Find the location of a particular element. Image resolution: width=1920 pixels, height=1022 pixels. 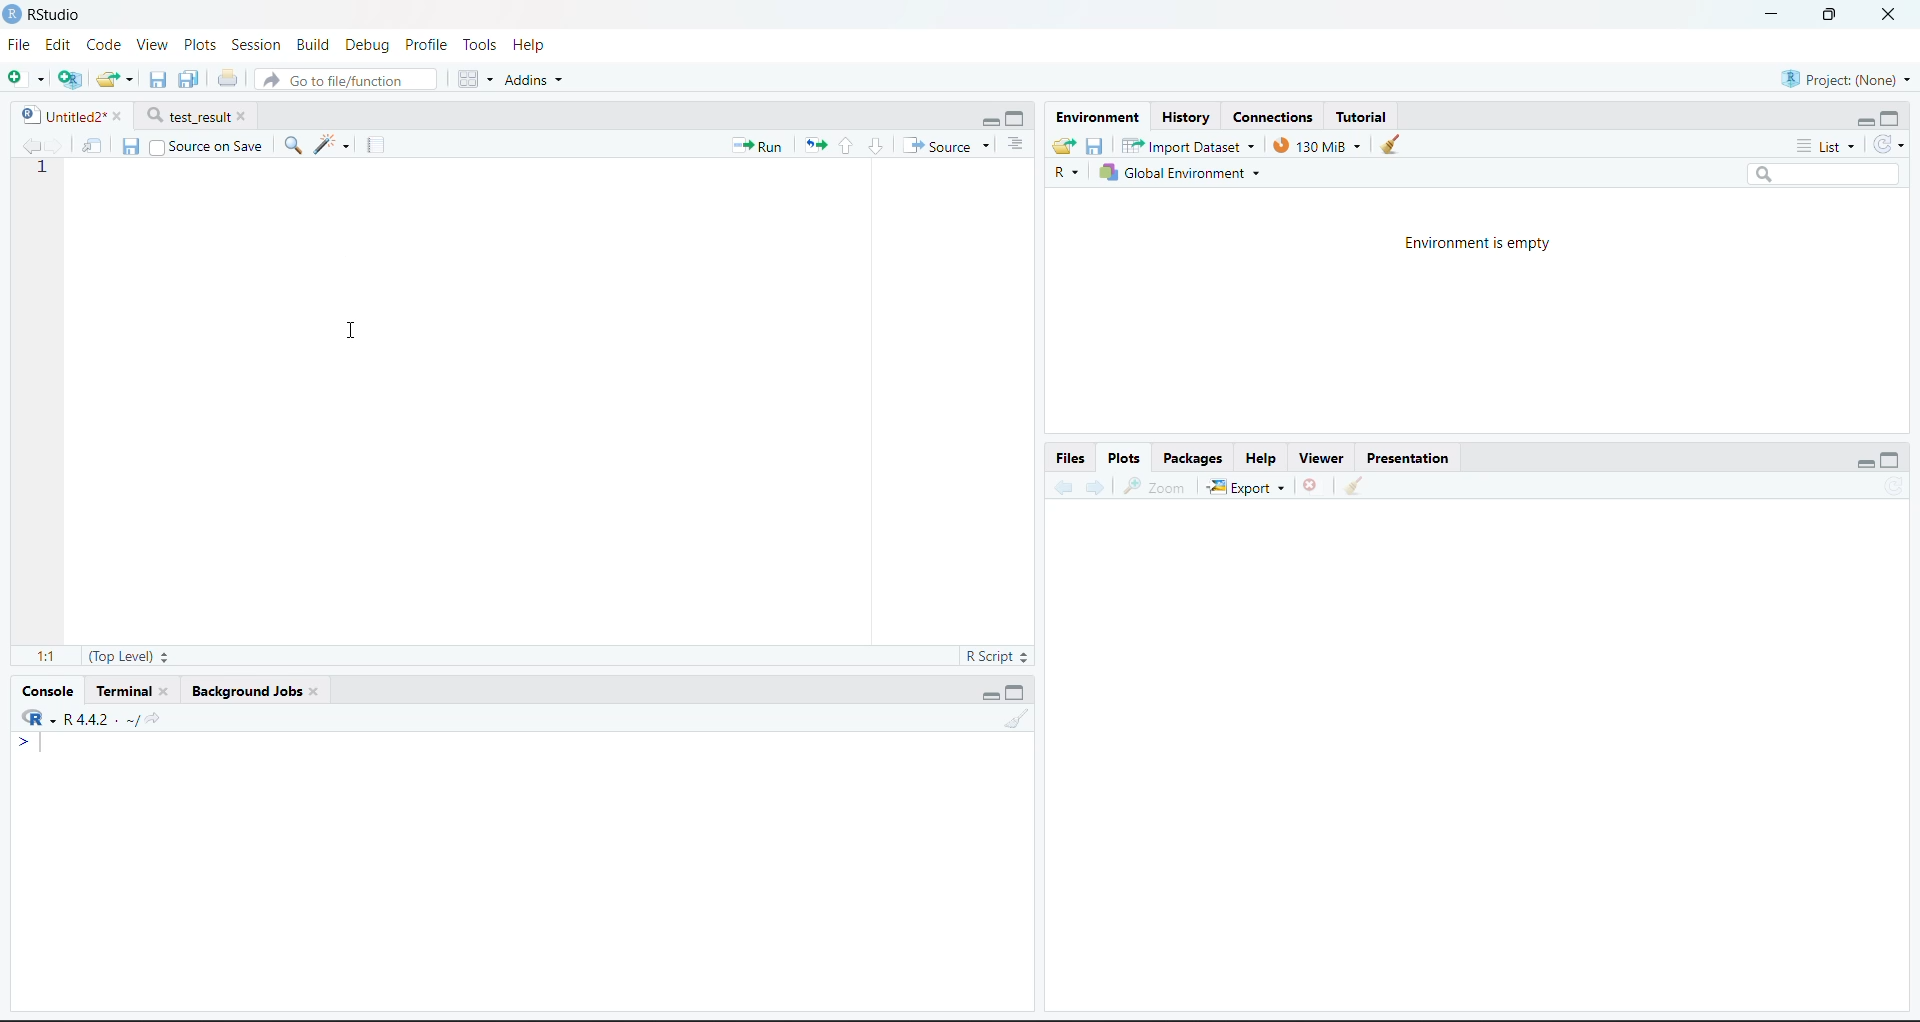

Untitled2* is located at coordinates (77, 112).